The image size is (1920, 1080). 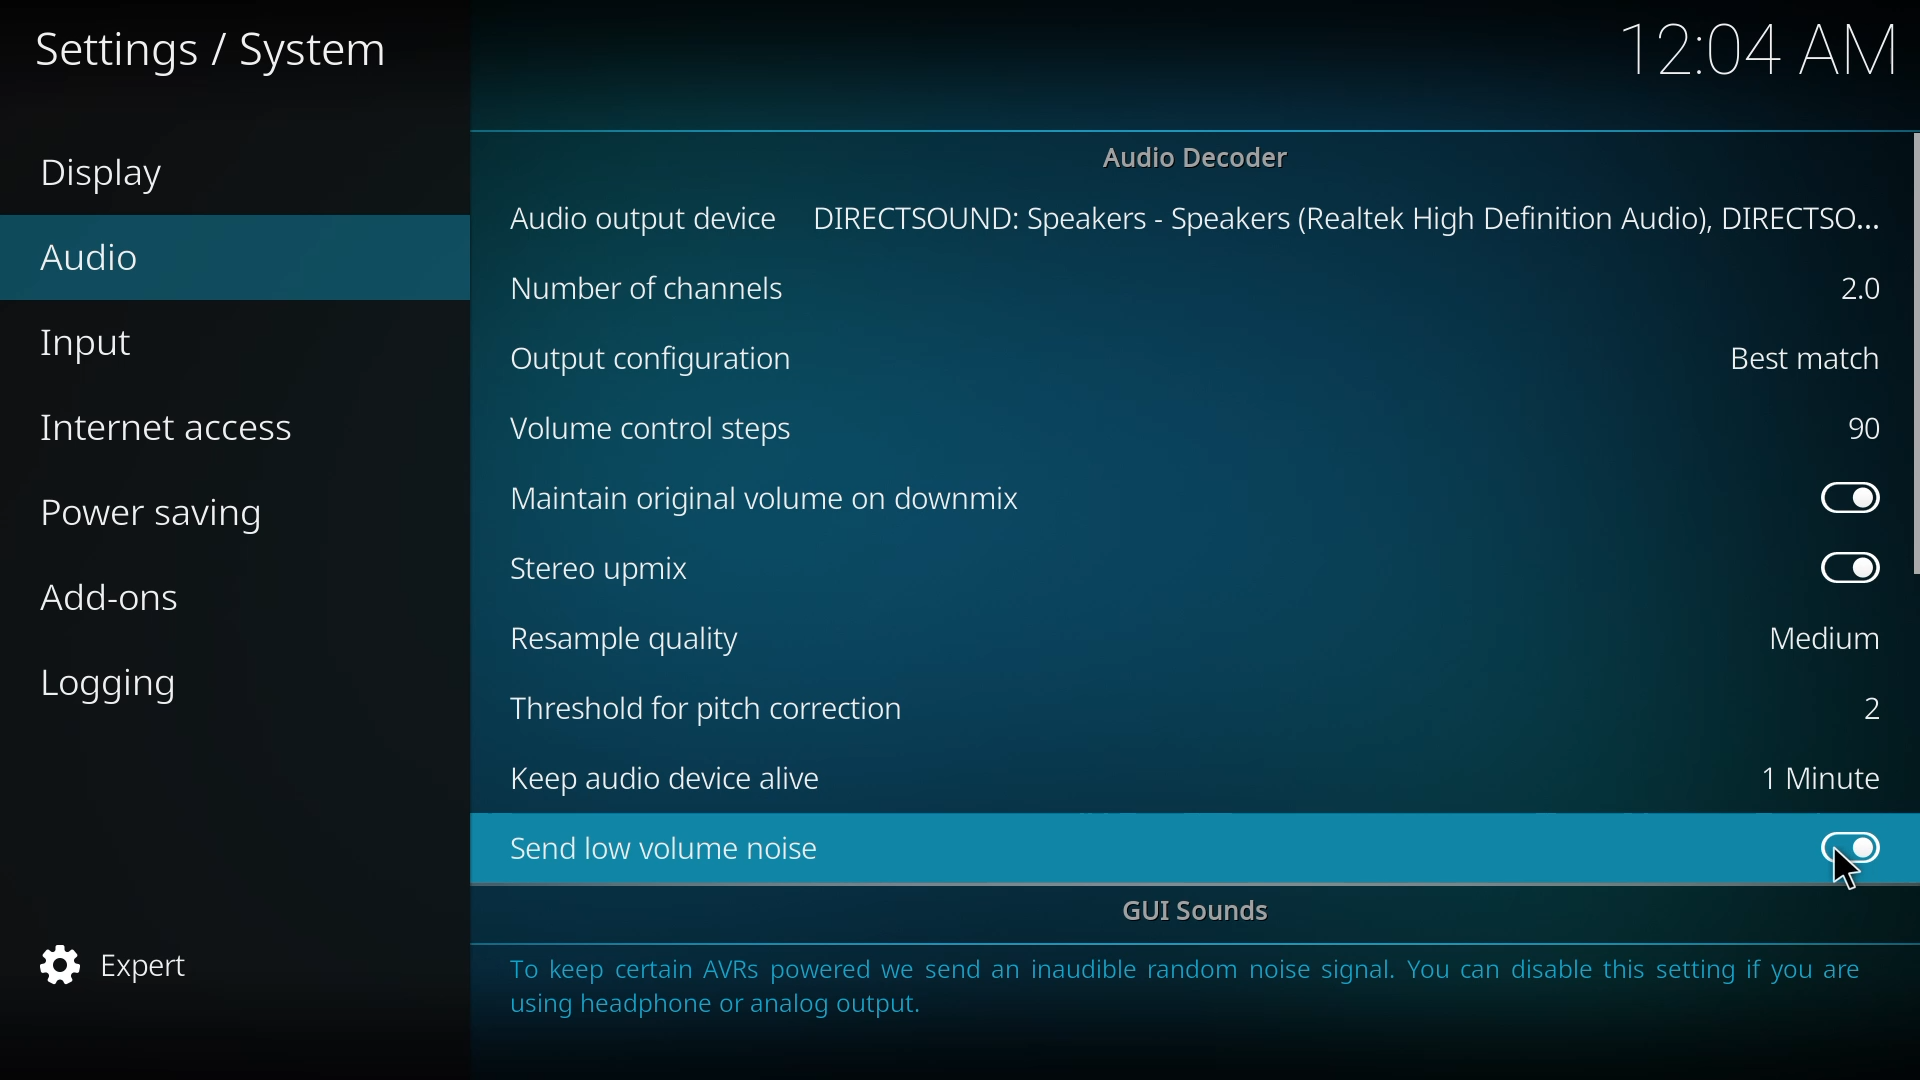 I want to click on threshold, so click(x=714, y=707).